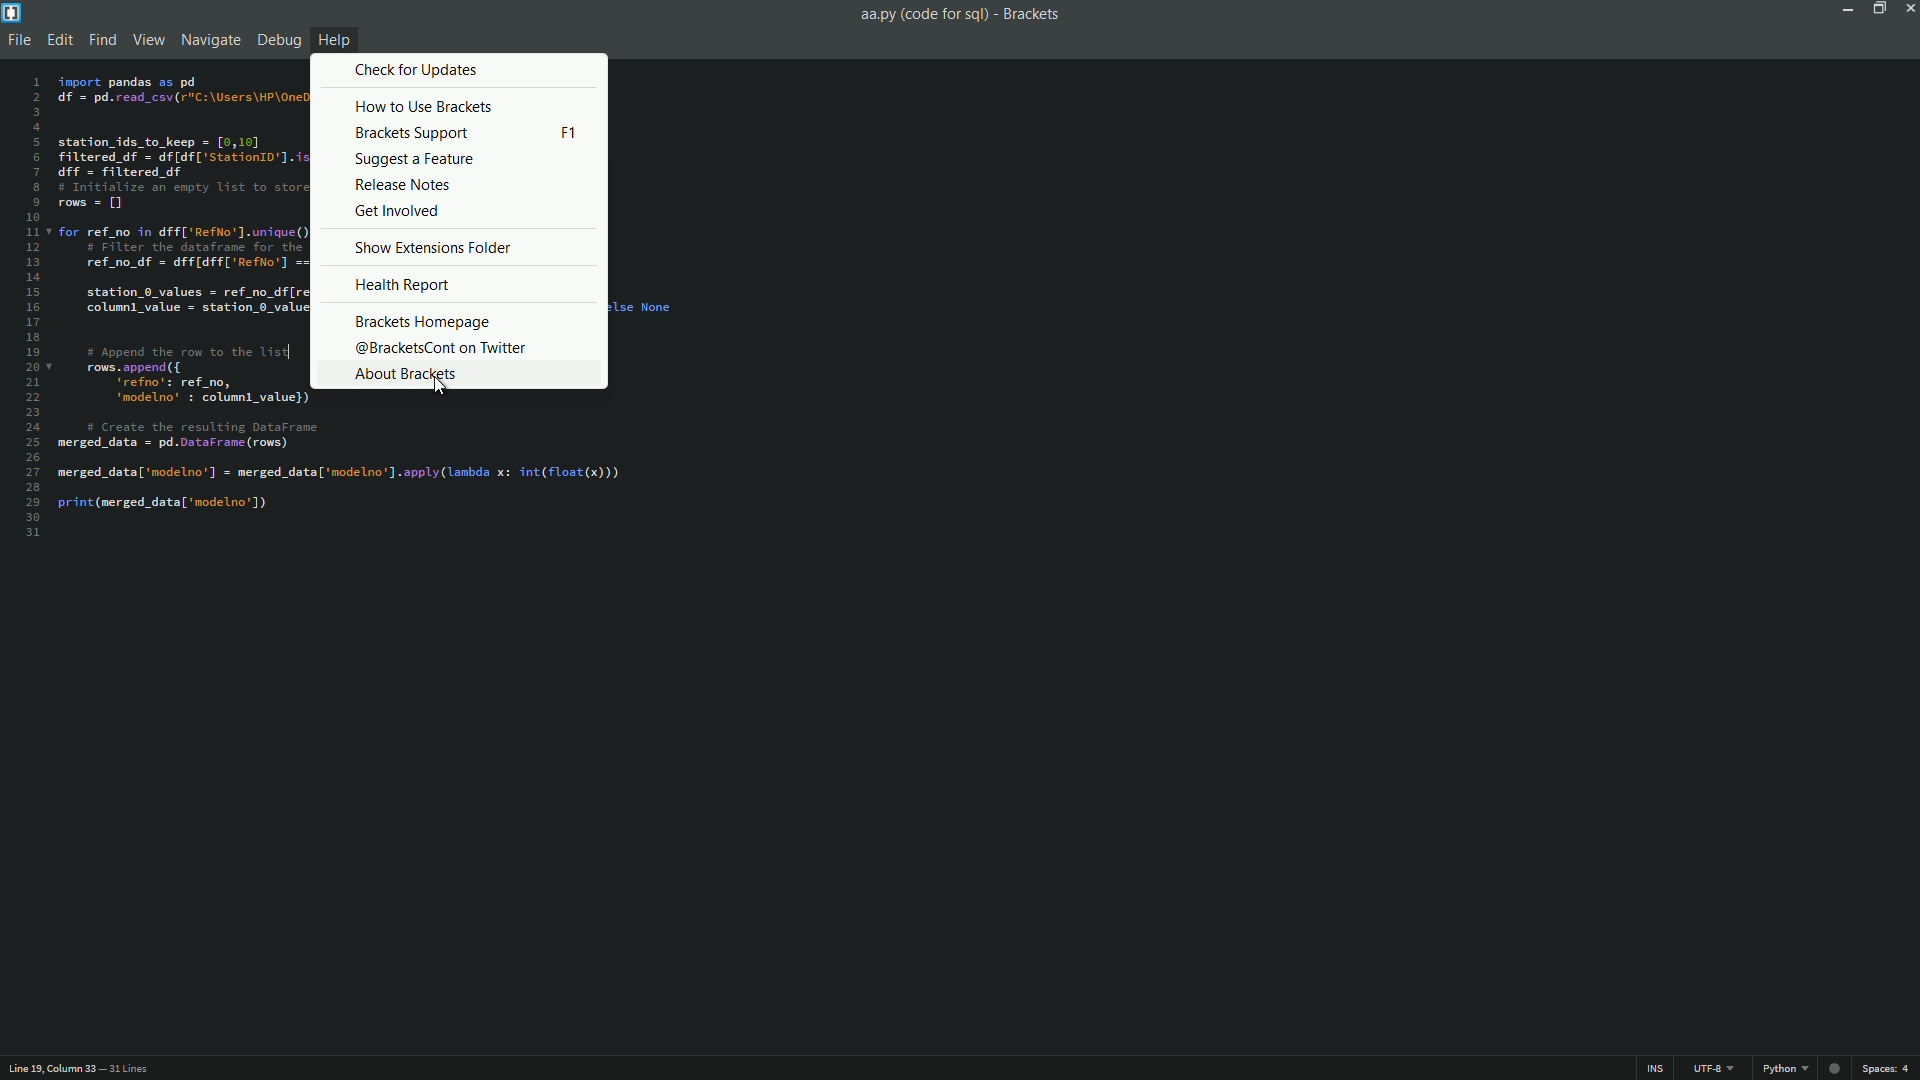  Describe the element at coordinates (1877, 9) in the screenshot. I see `maximize` at that location.